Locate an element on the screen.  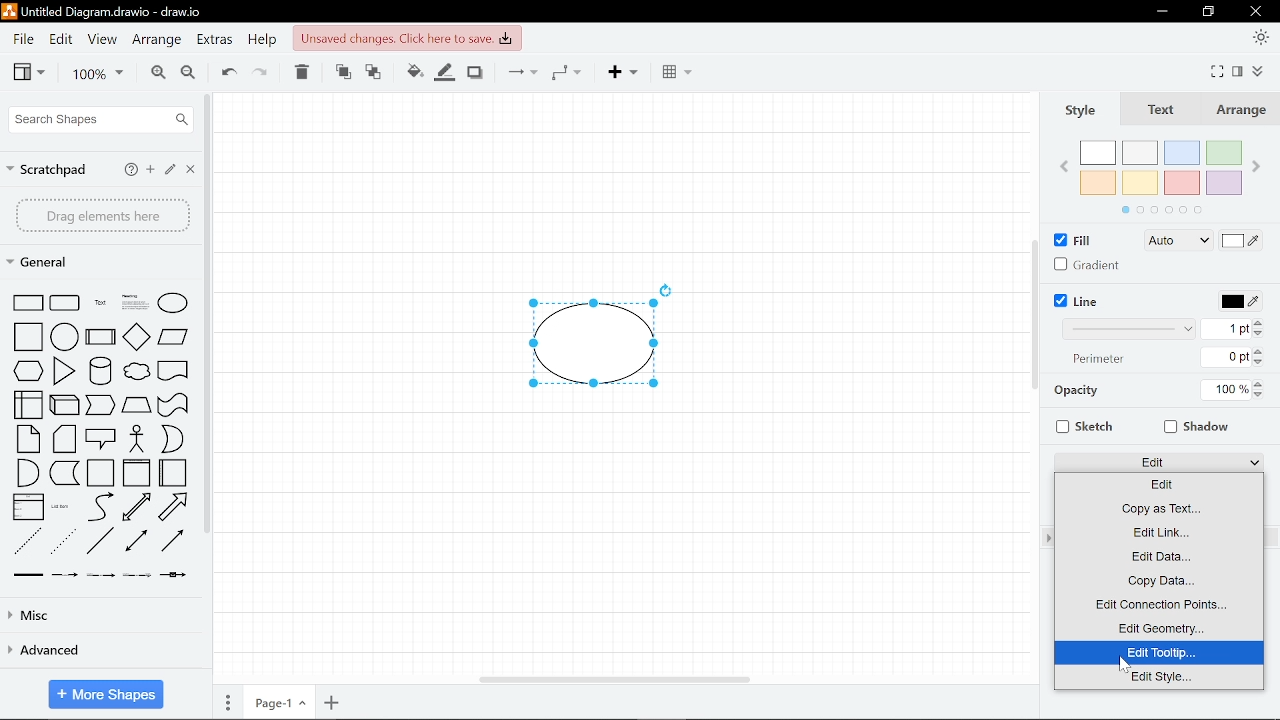
Edit option is located at coordinates (1160, 463).